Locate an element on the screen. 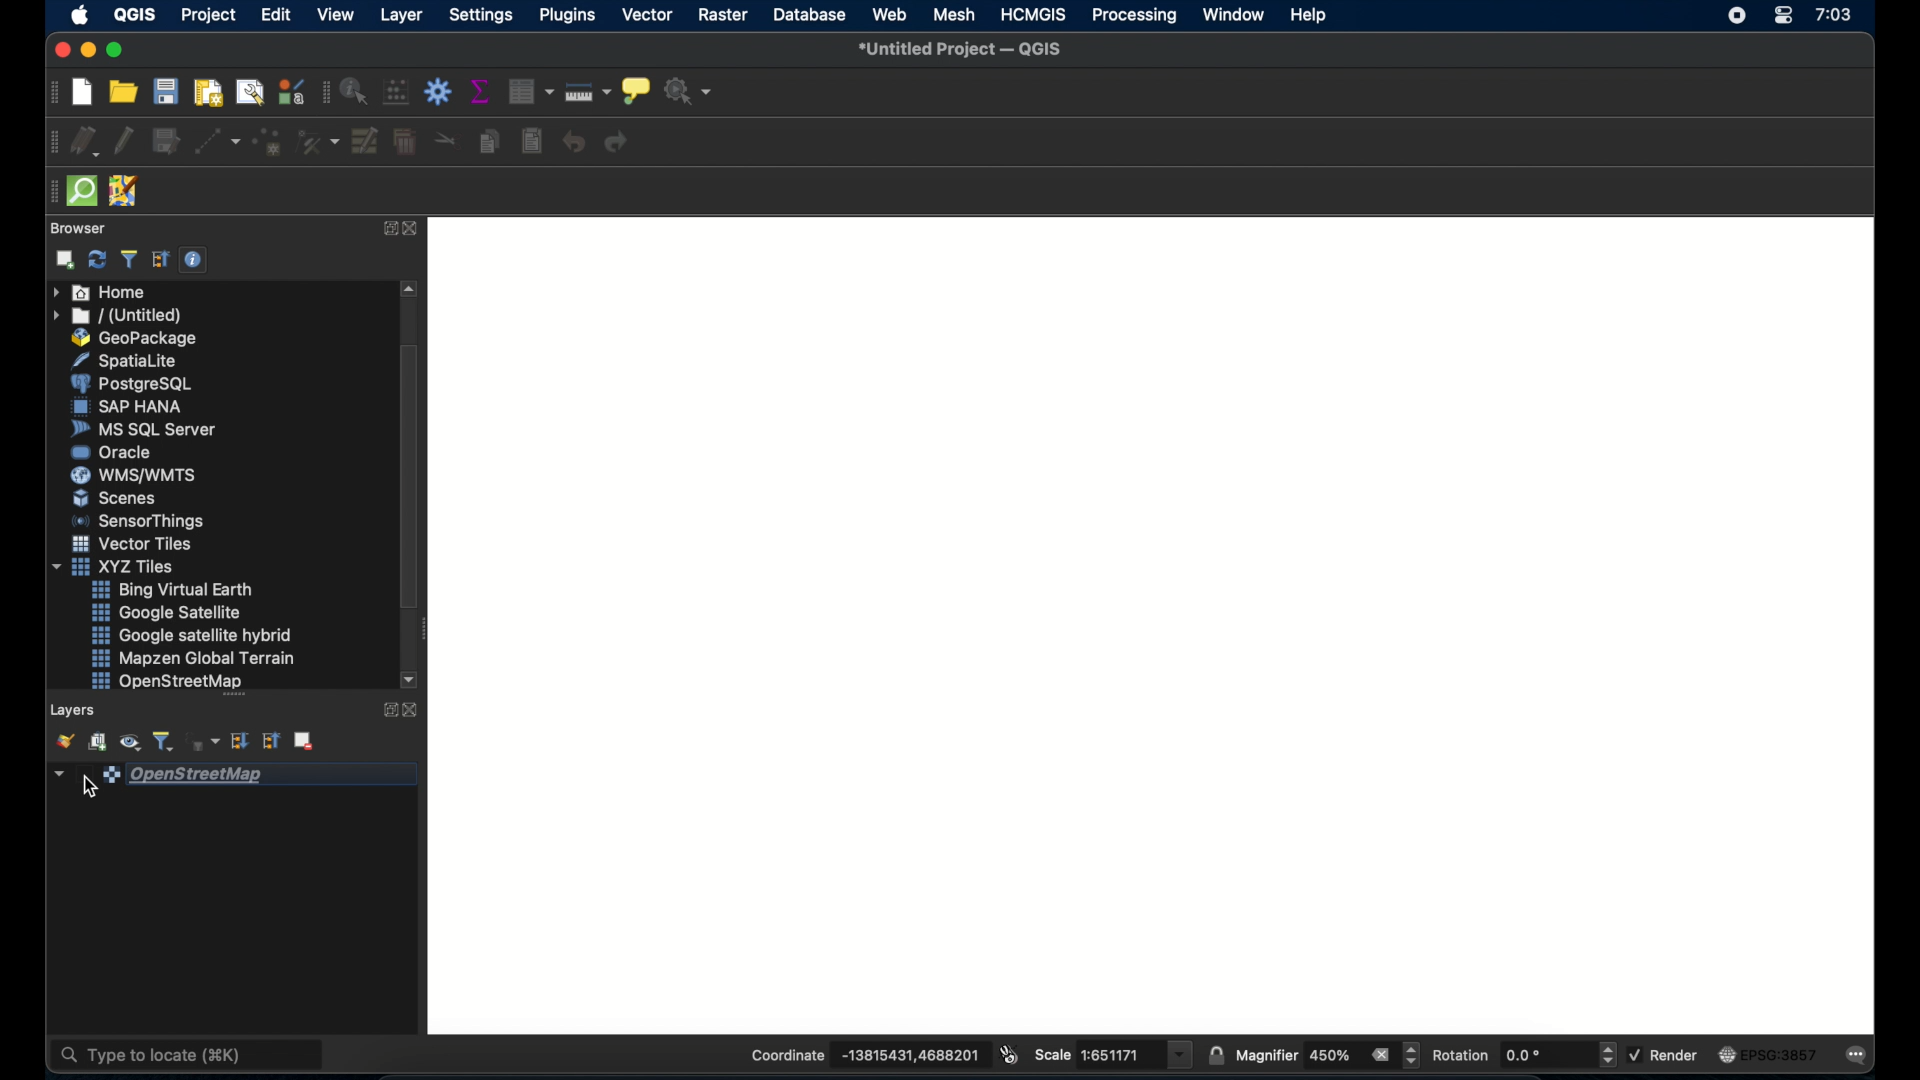 The width and height of the screenshot is (1920, 1080). open field calculator is located at coordinates (397, 92).